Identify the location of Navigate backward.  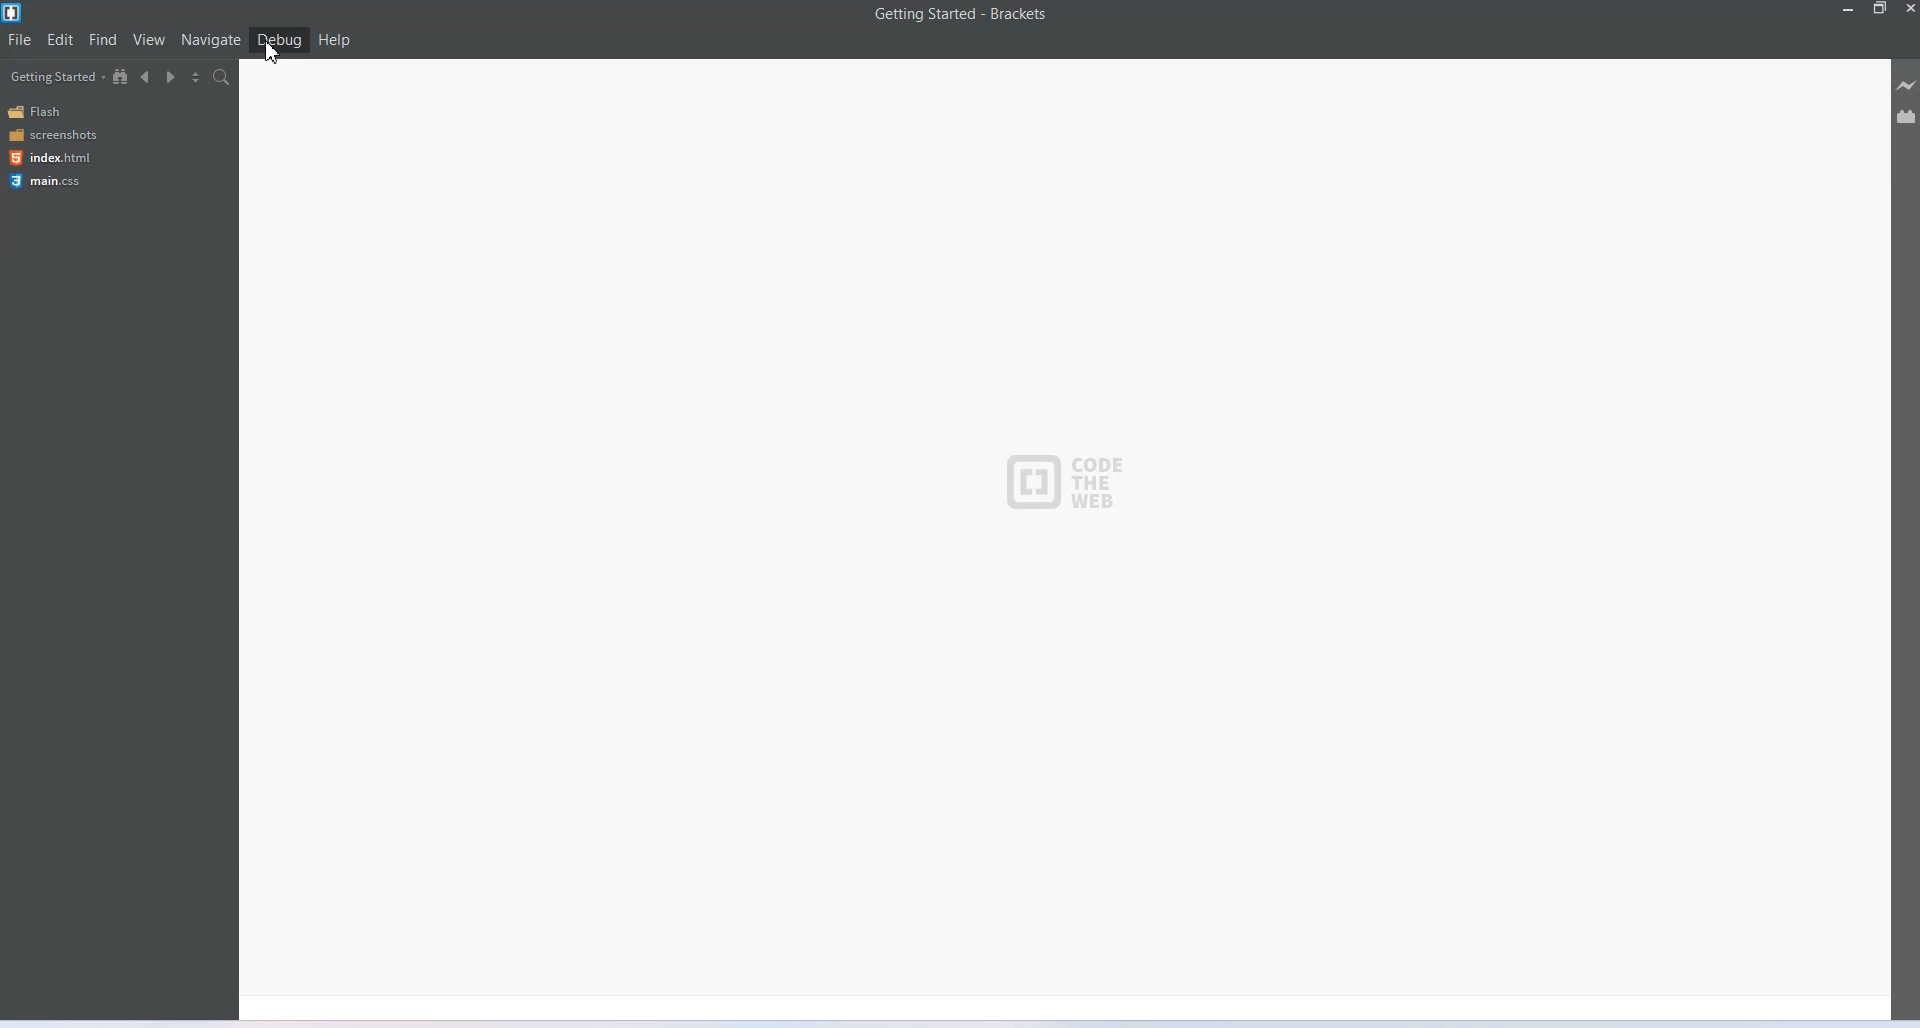
(146, 77).